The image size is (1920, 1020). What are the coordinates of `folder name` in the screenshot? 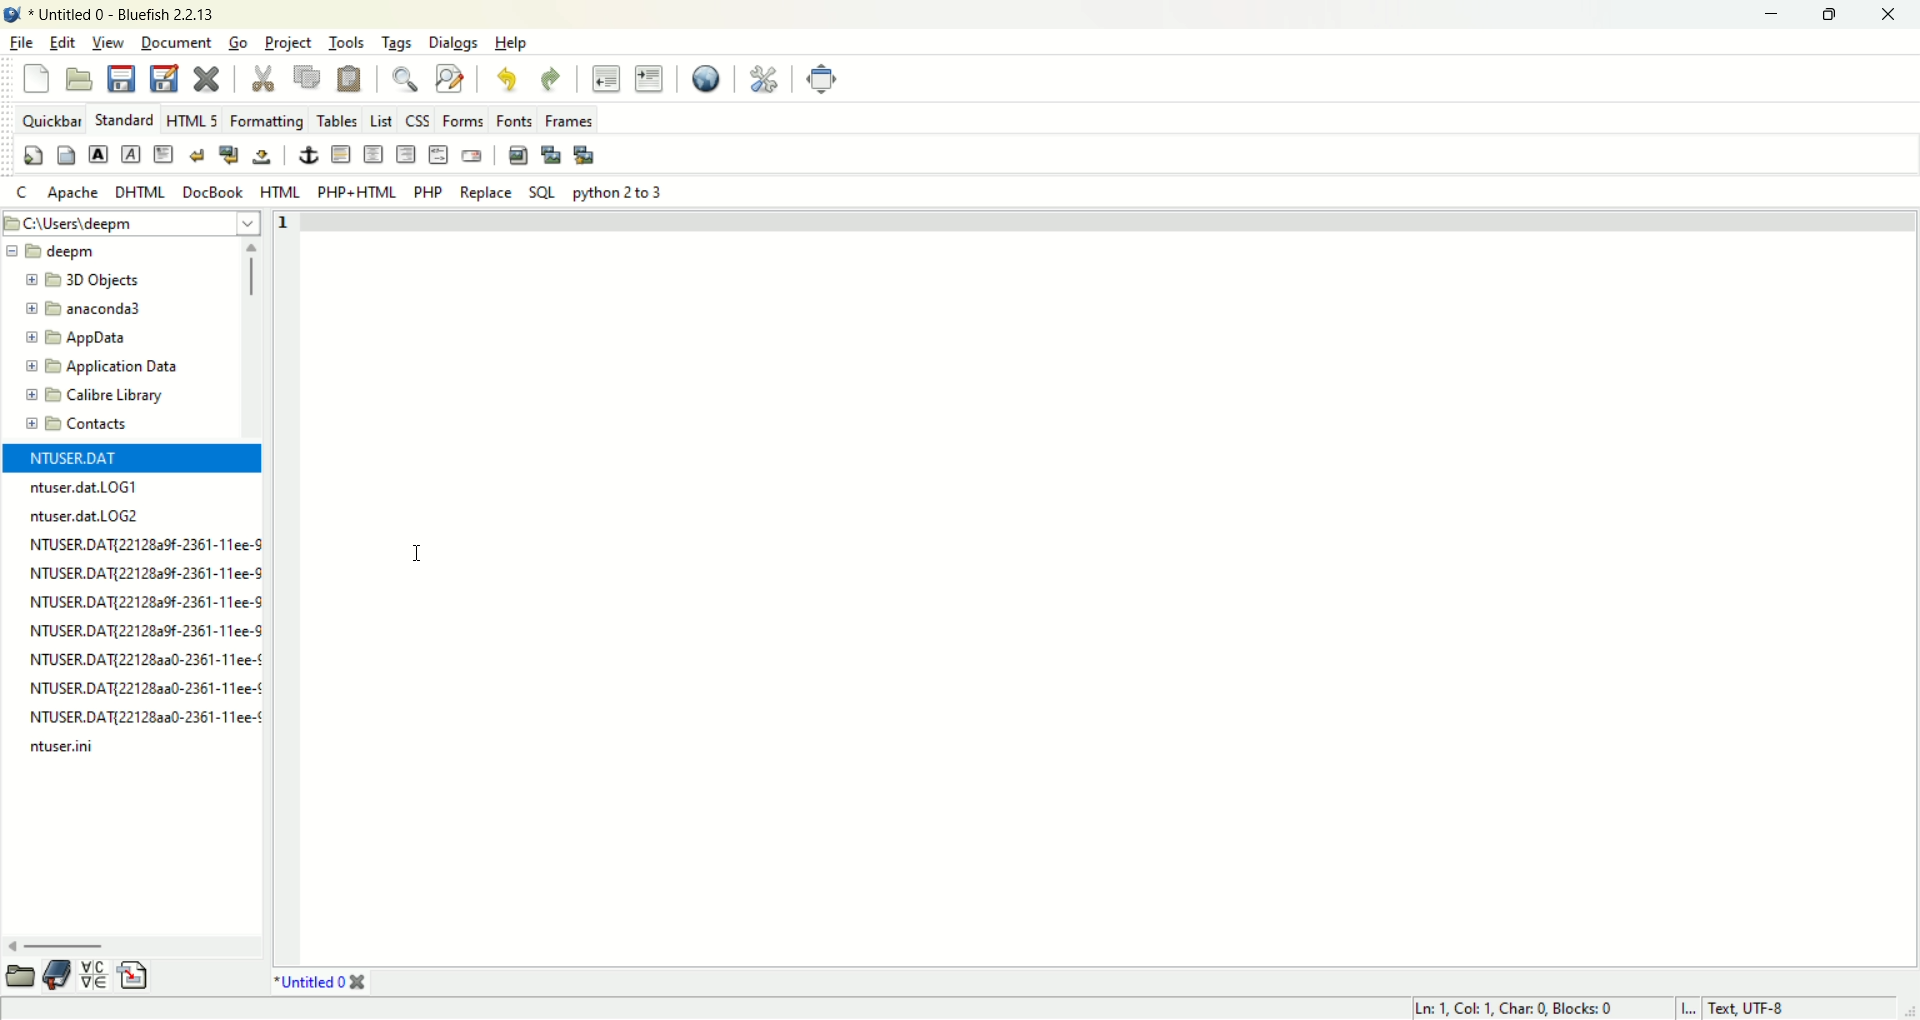 It's located at (104, 338).